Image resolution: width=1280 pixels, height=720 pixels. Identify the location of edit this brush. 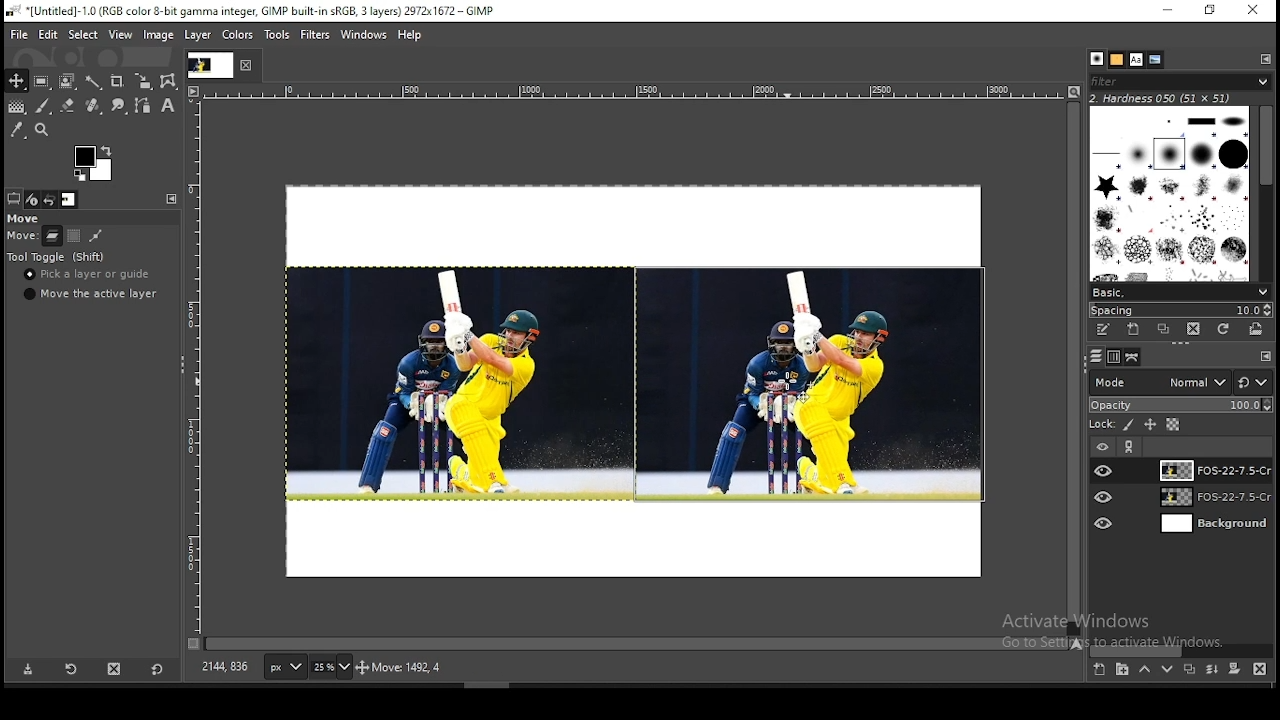
(1103, 329).